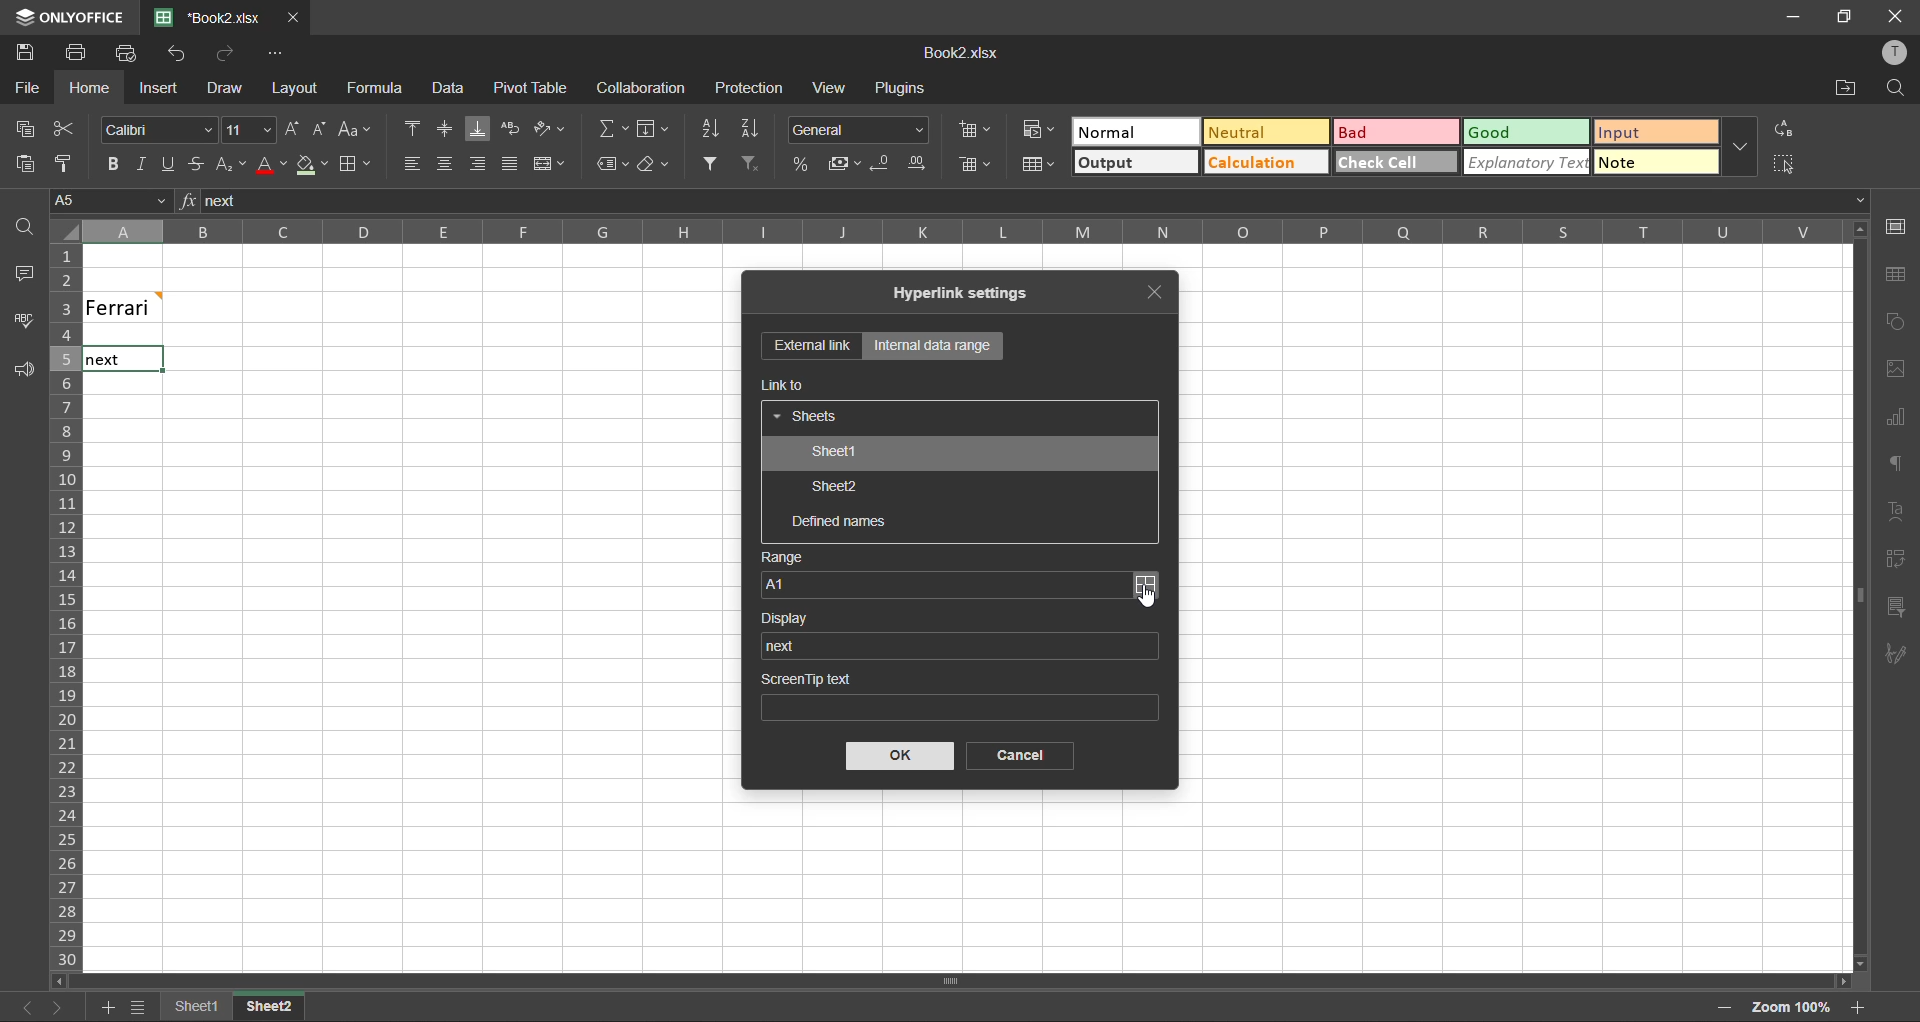 The width and height of the screenshot is (1920, 1022). I want to click on display, so click(793, 618).